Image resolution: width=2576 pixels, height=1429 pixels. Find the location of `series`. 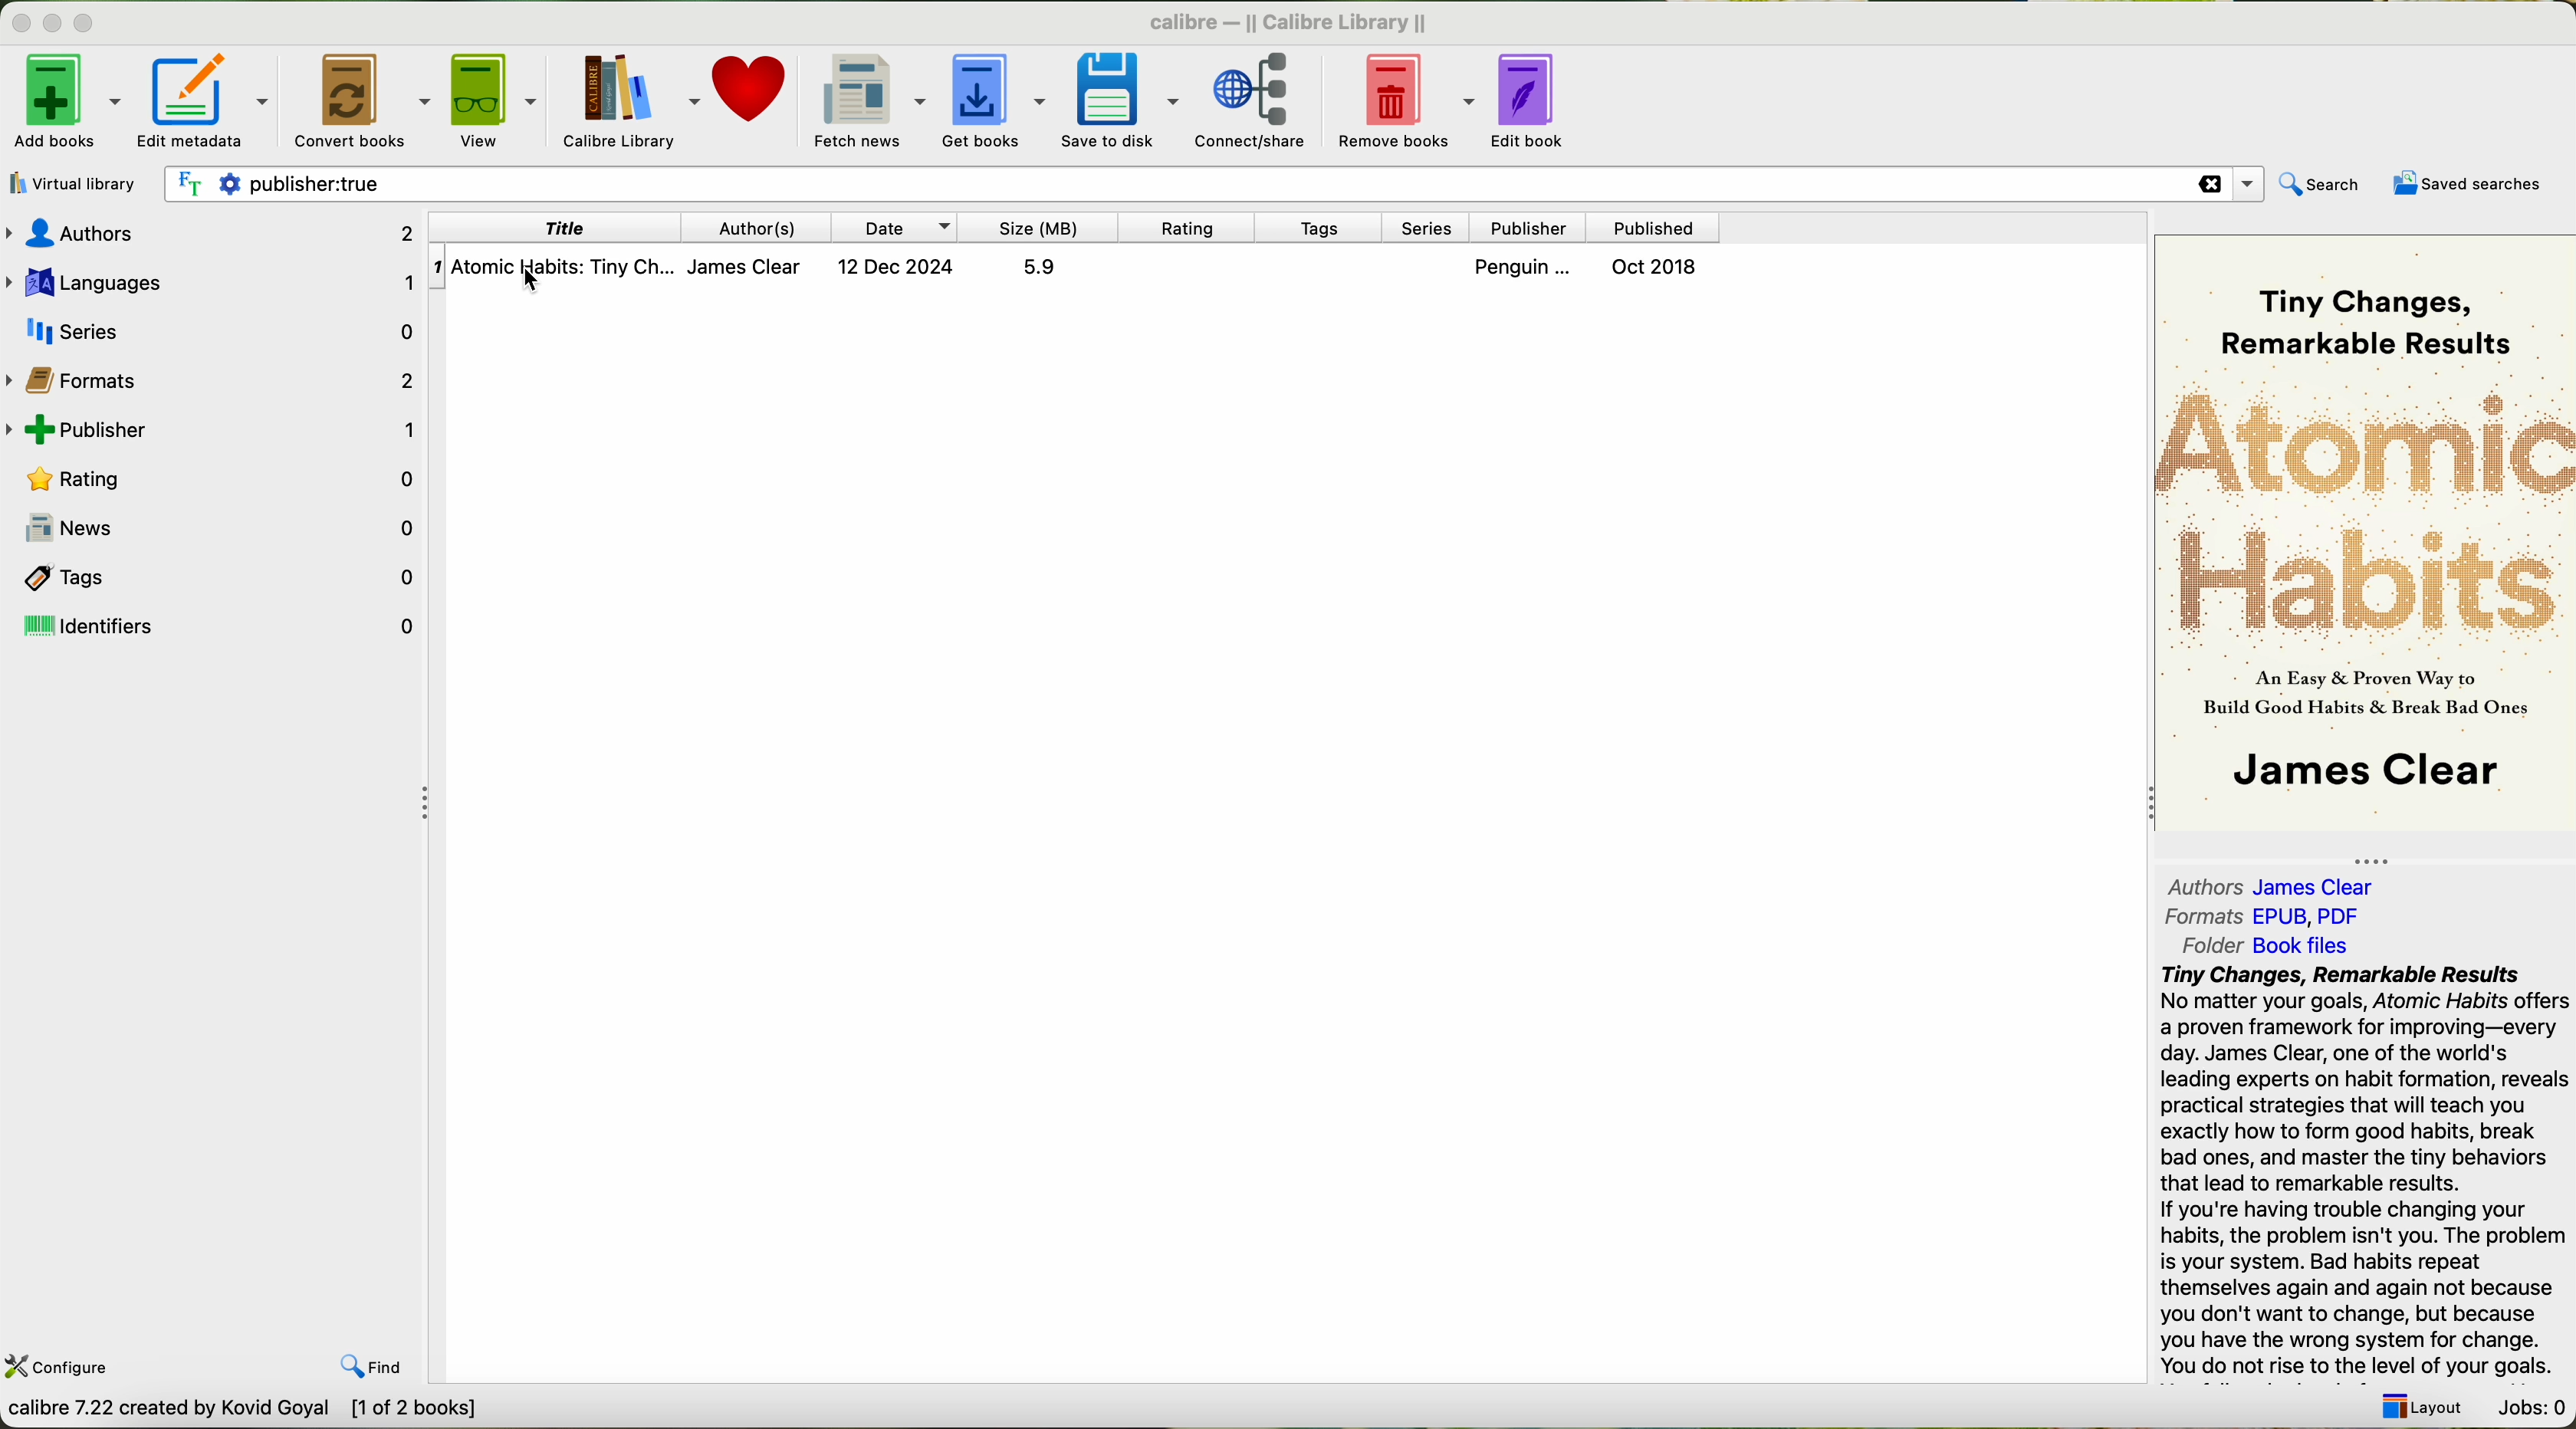

series is located at coordinates (216, 331).